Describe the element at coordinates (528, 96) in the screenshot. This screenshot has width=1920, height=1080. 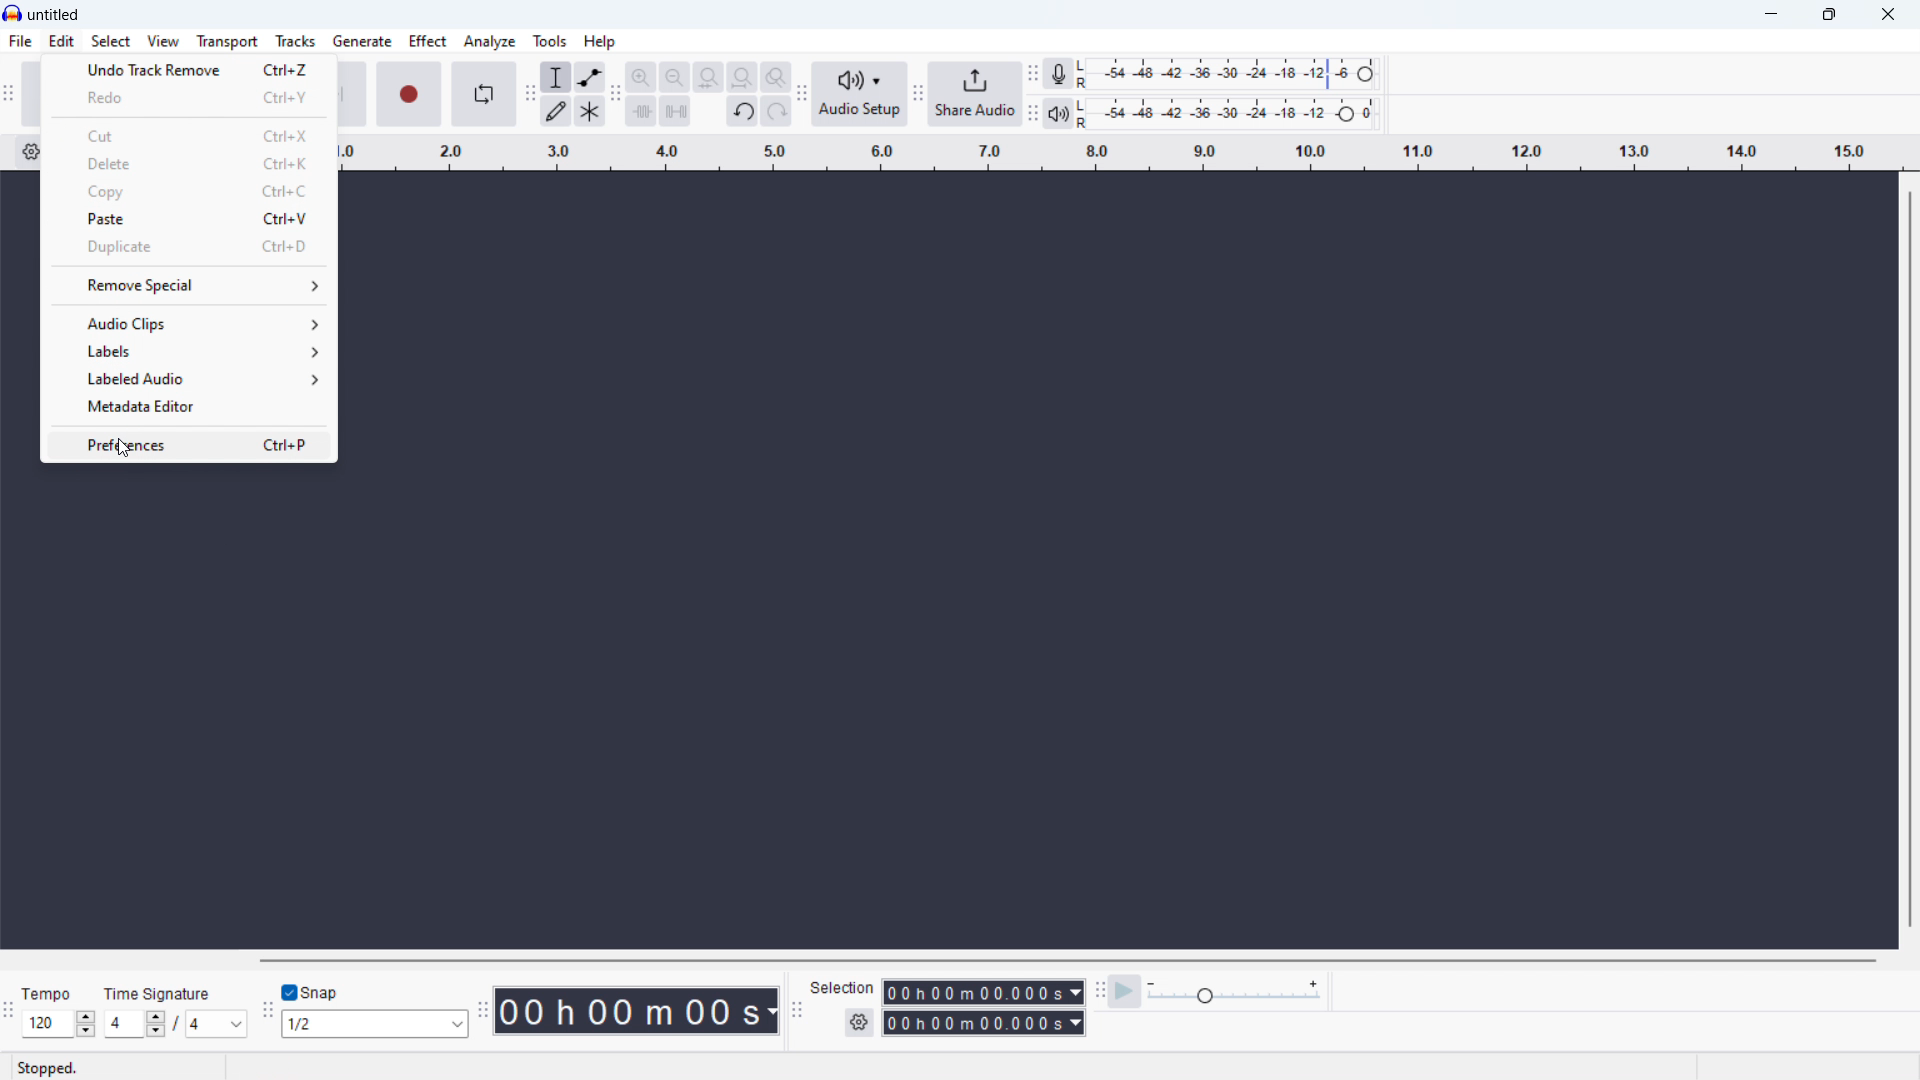
I see `tools toolbar` at that location.